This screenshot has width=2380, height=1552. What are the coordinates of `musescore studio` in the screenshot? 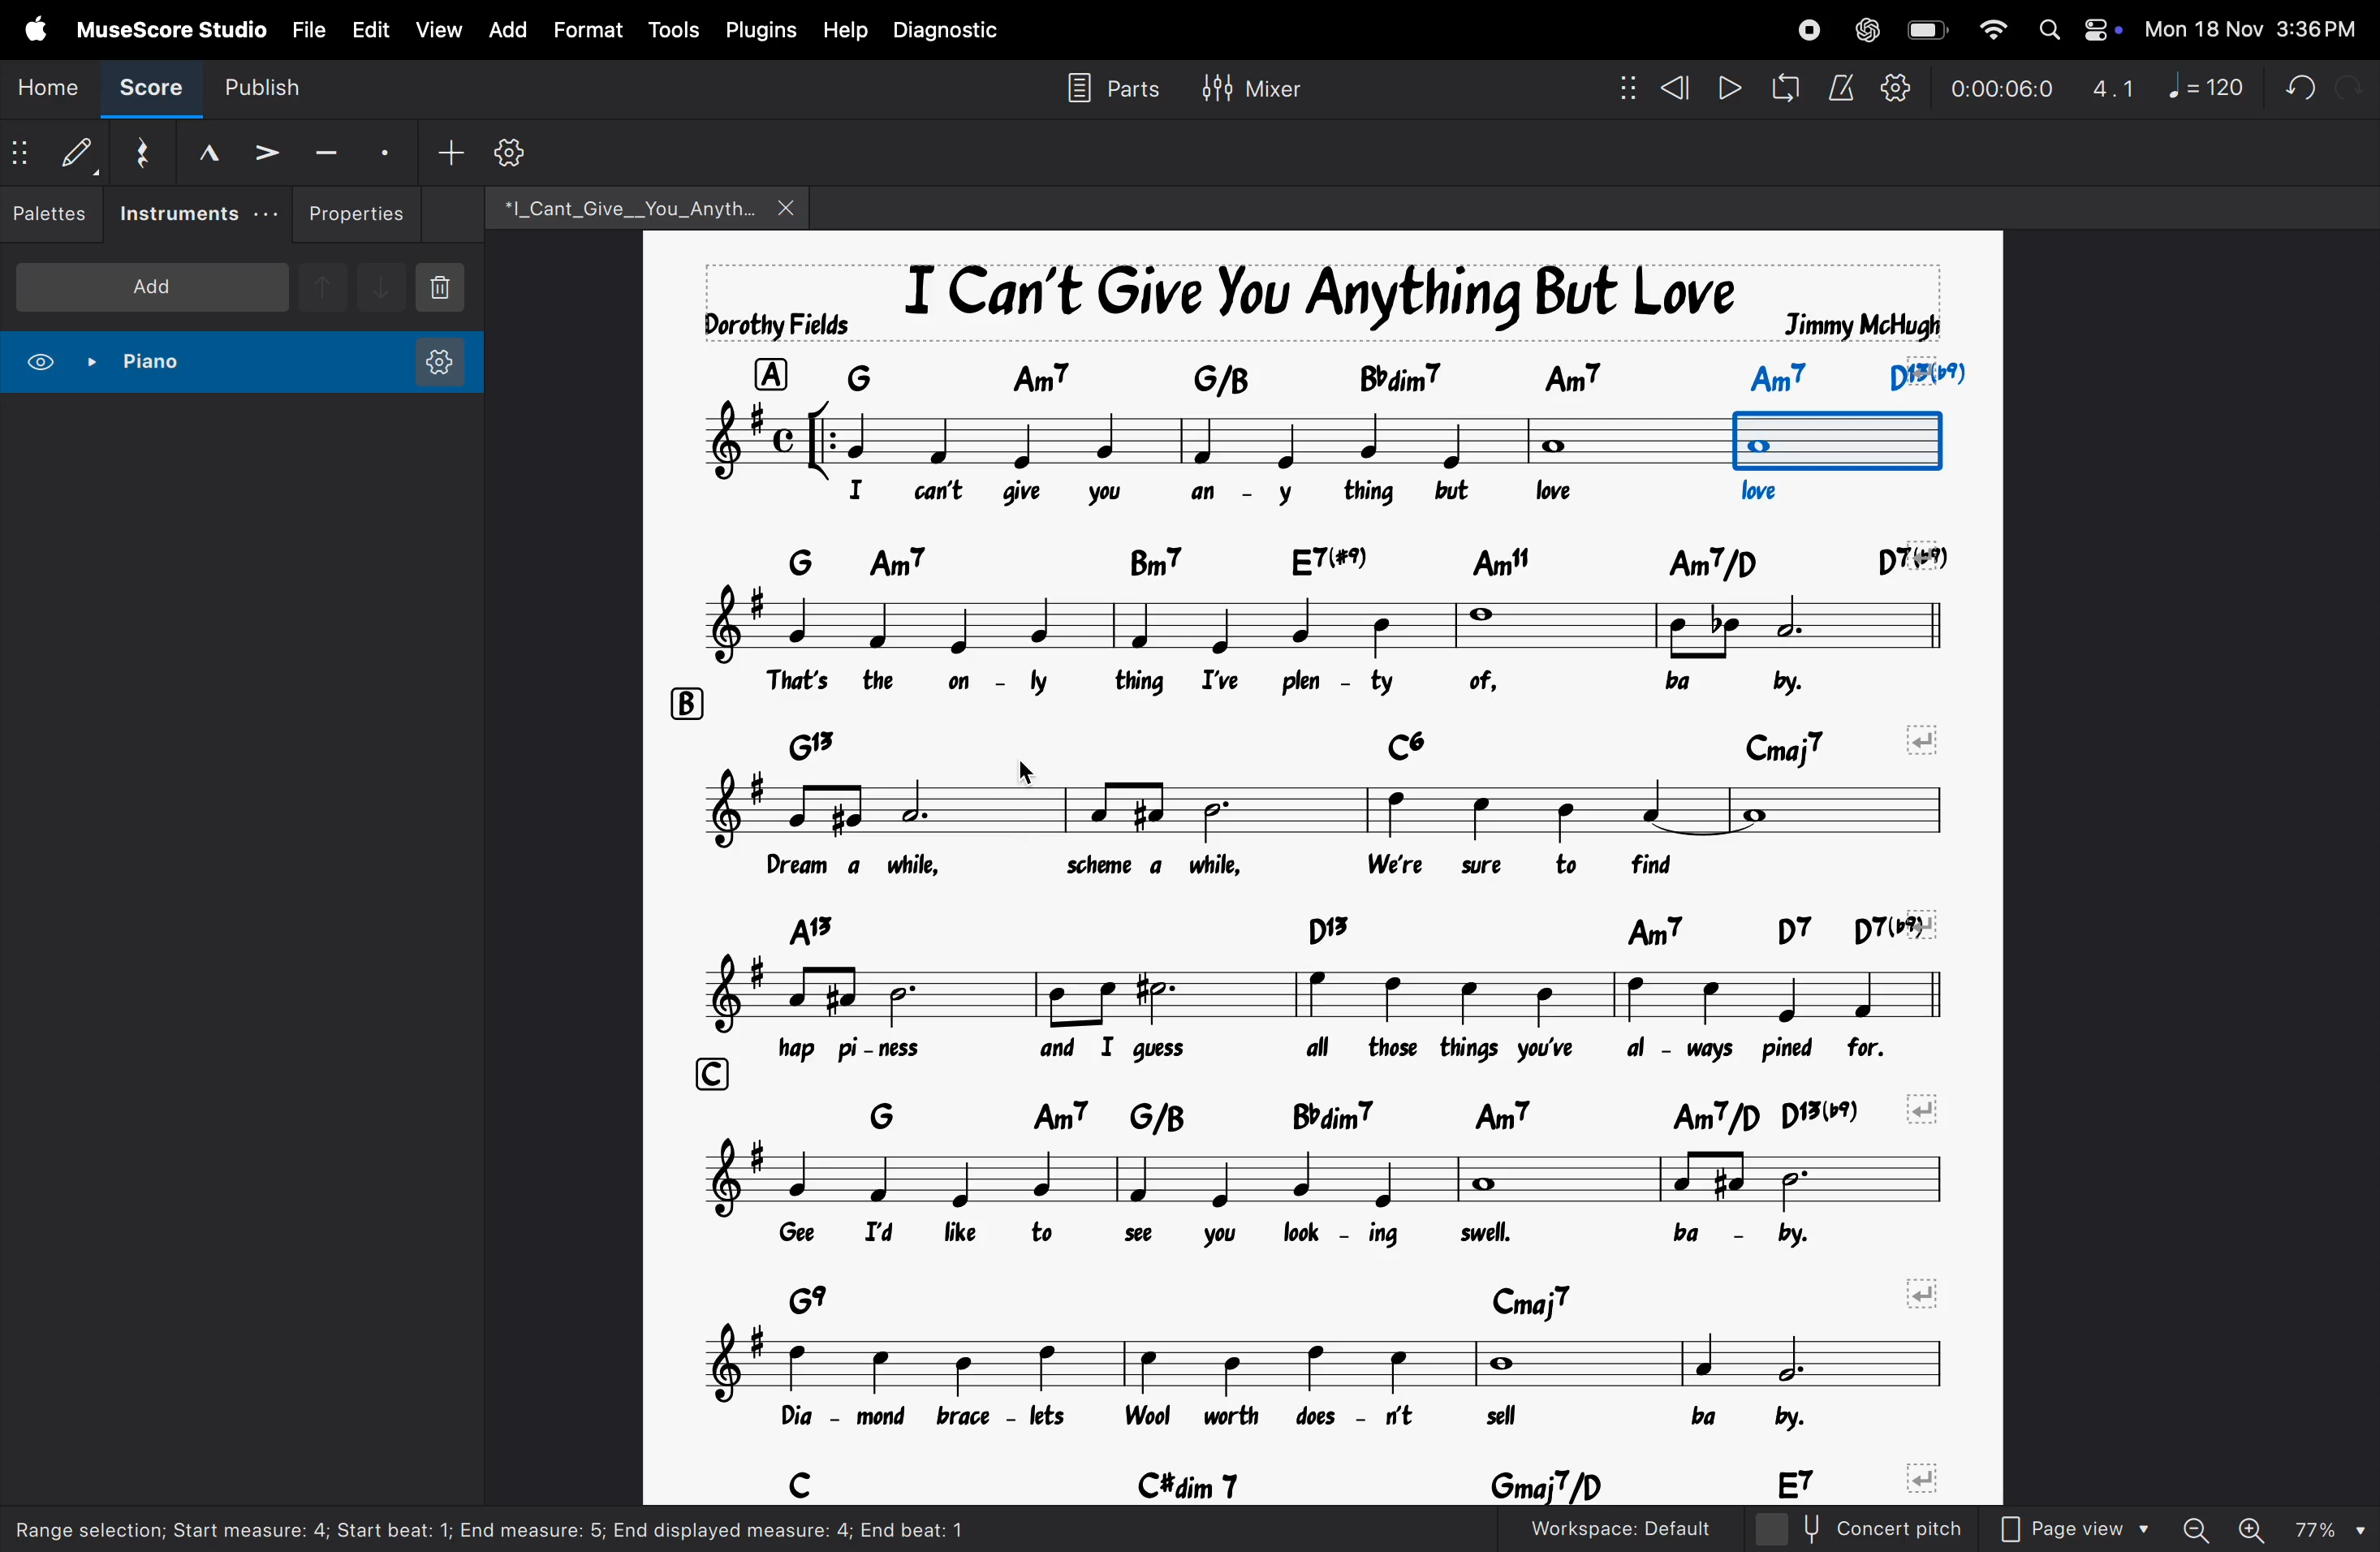 It's located at (166, 27).